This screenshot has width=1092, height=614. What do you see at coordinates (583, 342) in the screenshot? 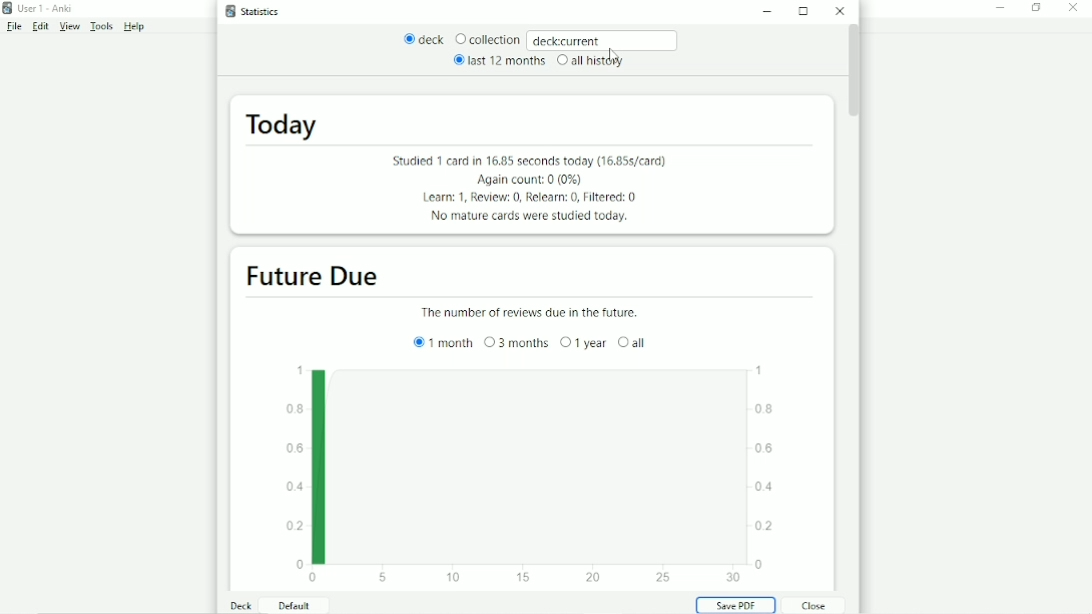
I see `1 year` at bounding box center [583, 342].